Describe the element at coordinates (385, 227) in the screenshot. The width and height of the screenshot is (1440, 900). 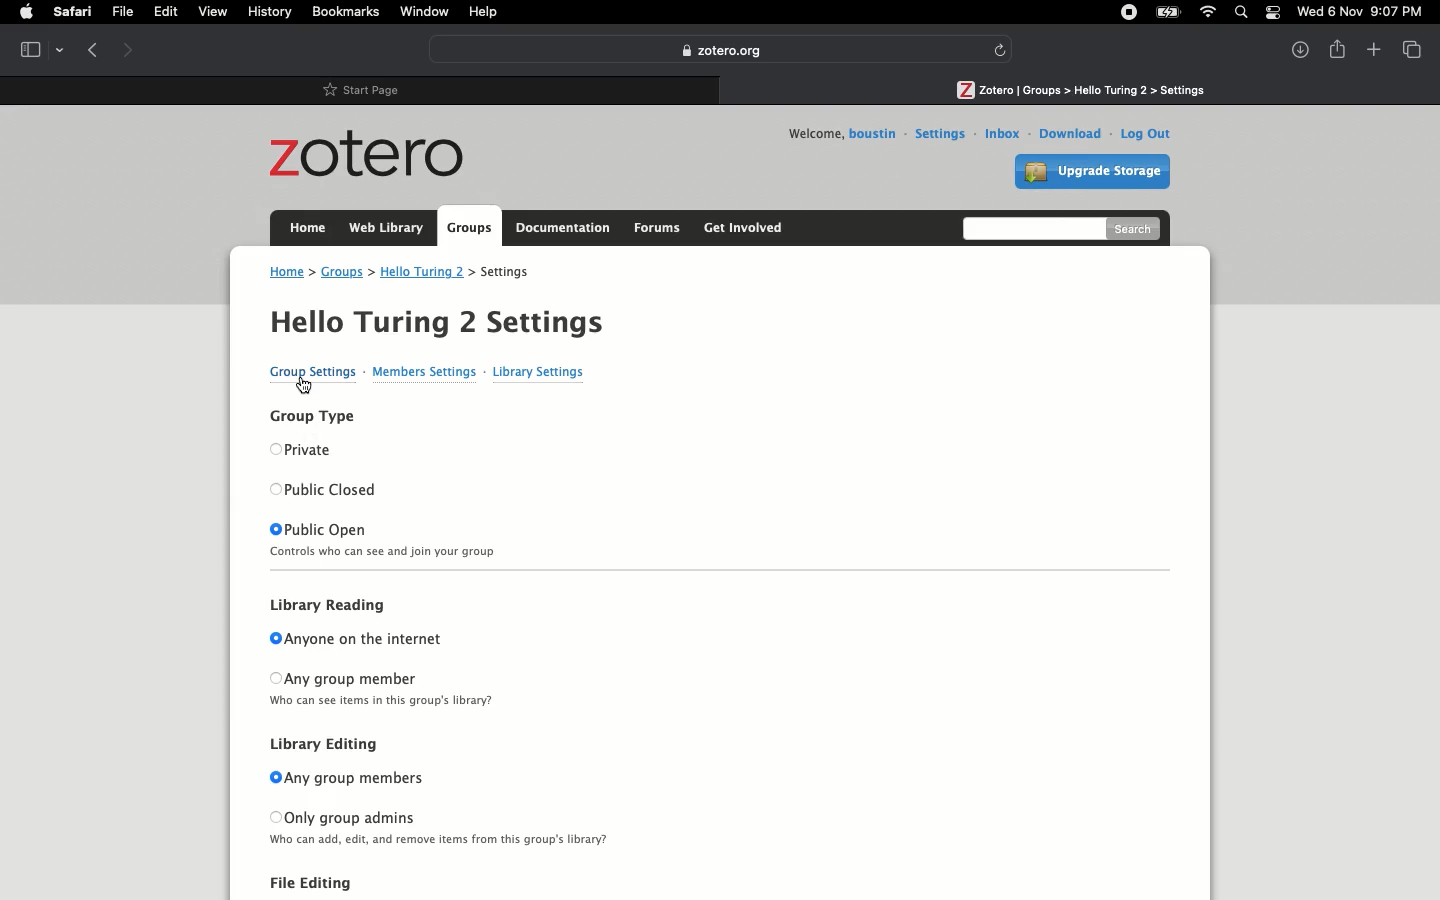
I see `Web library` at that location.